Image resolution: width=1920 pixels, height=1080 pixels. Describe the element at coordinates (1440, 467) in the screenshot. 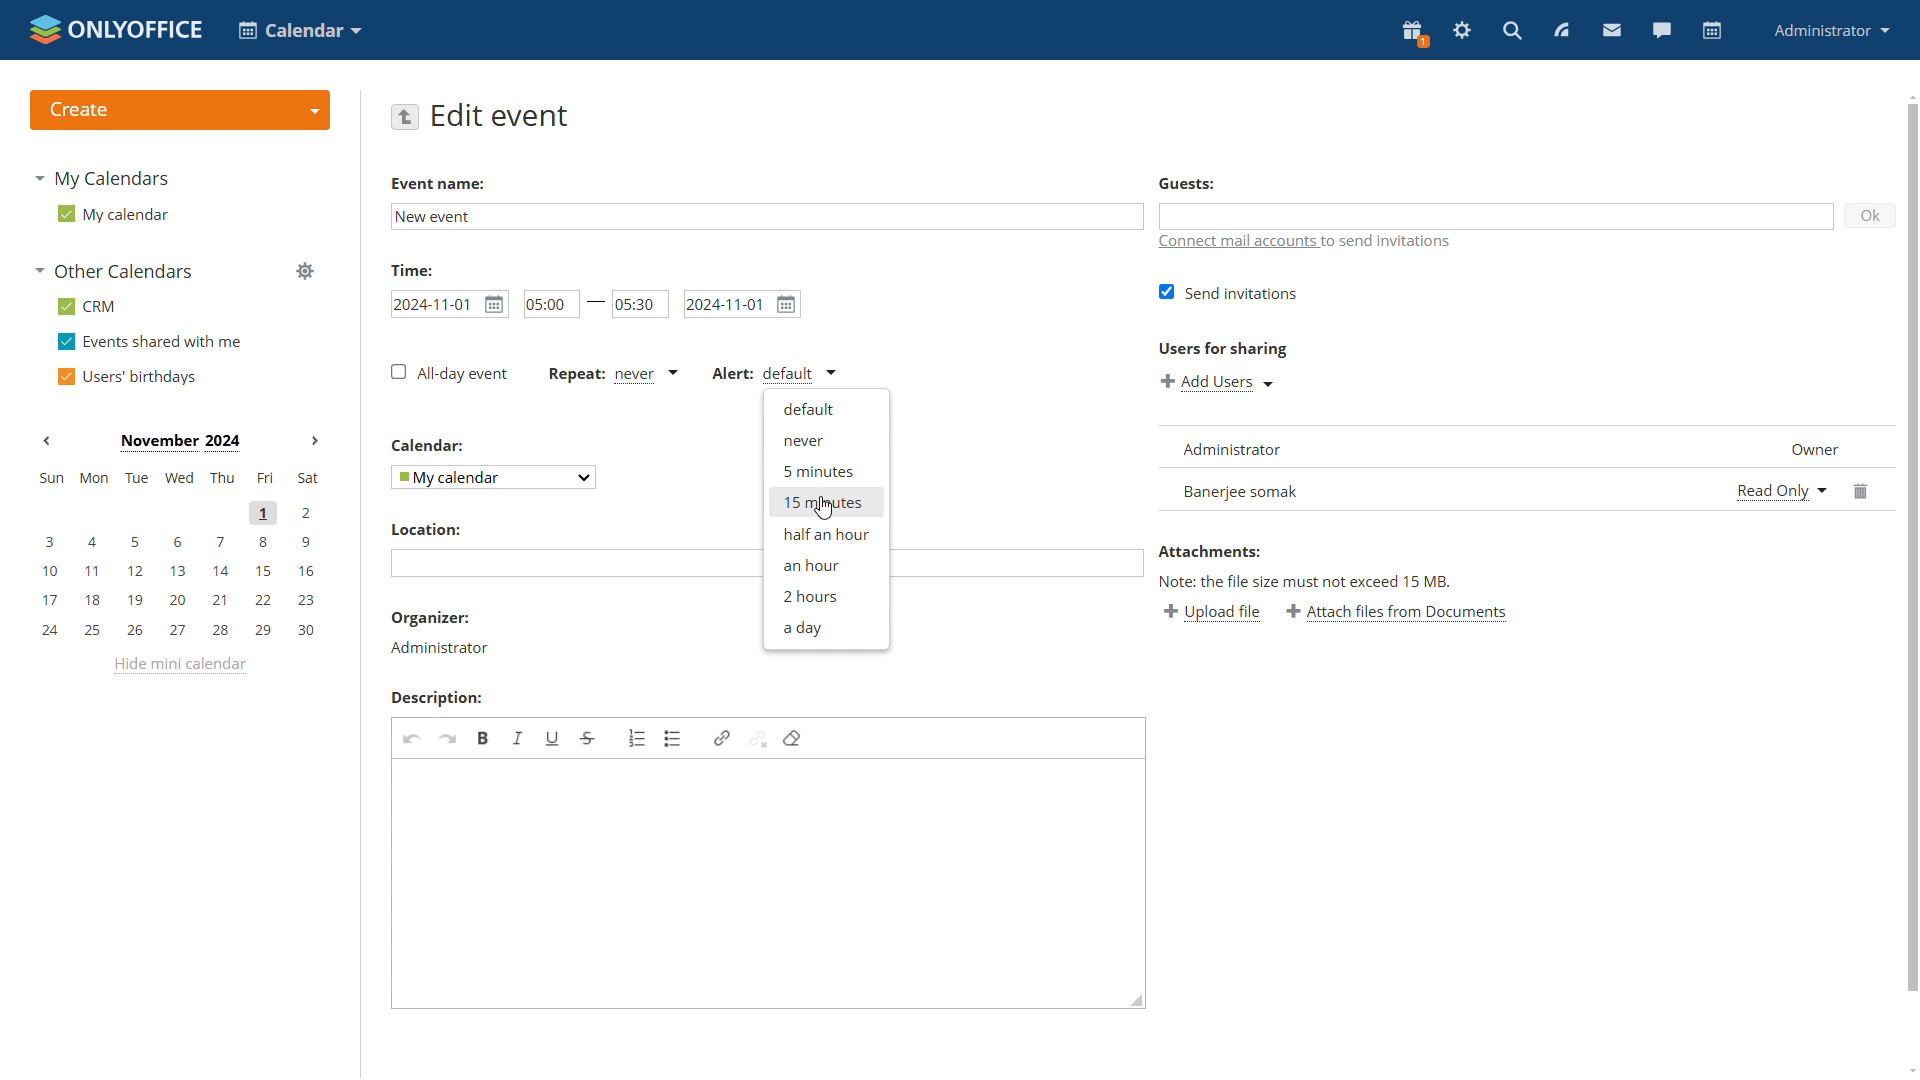

I see `list of invitees` at that location.